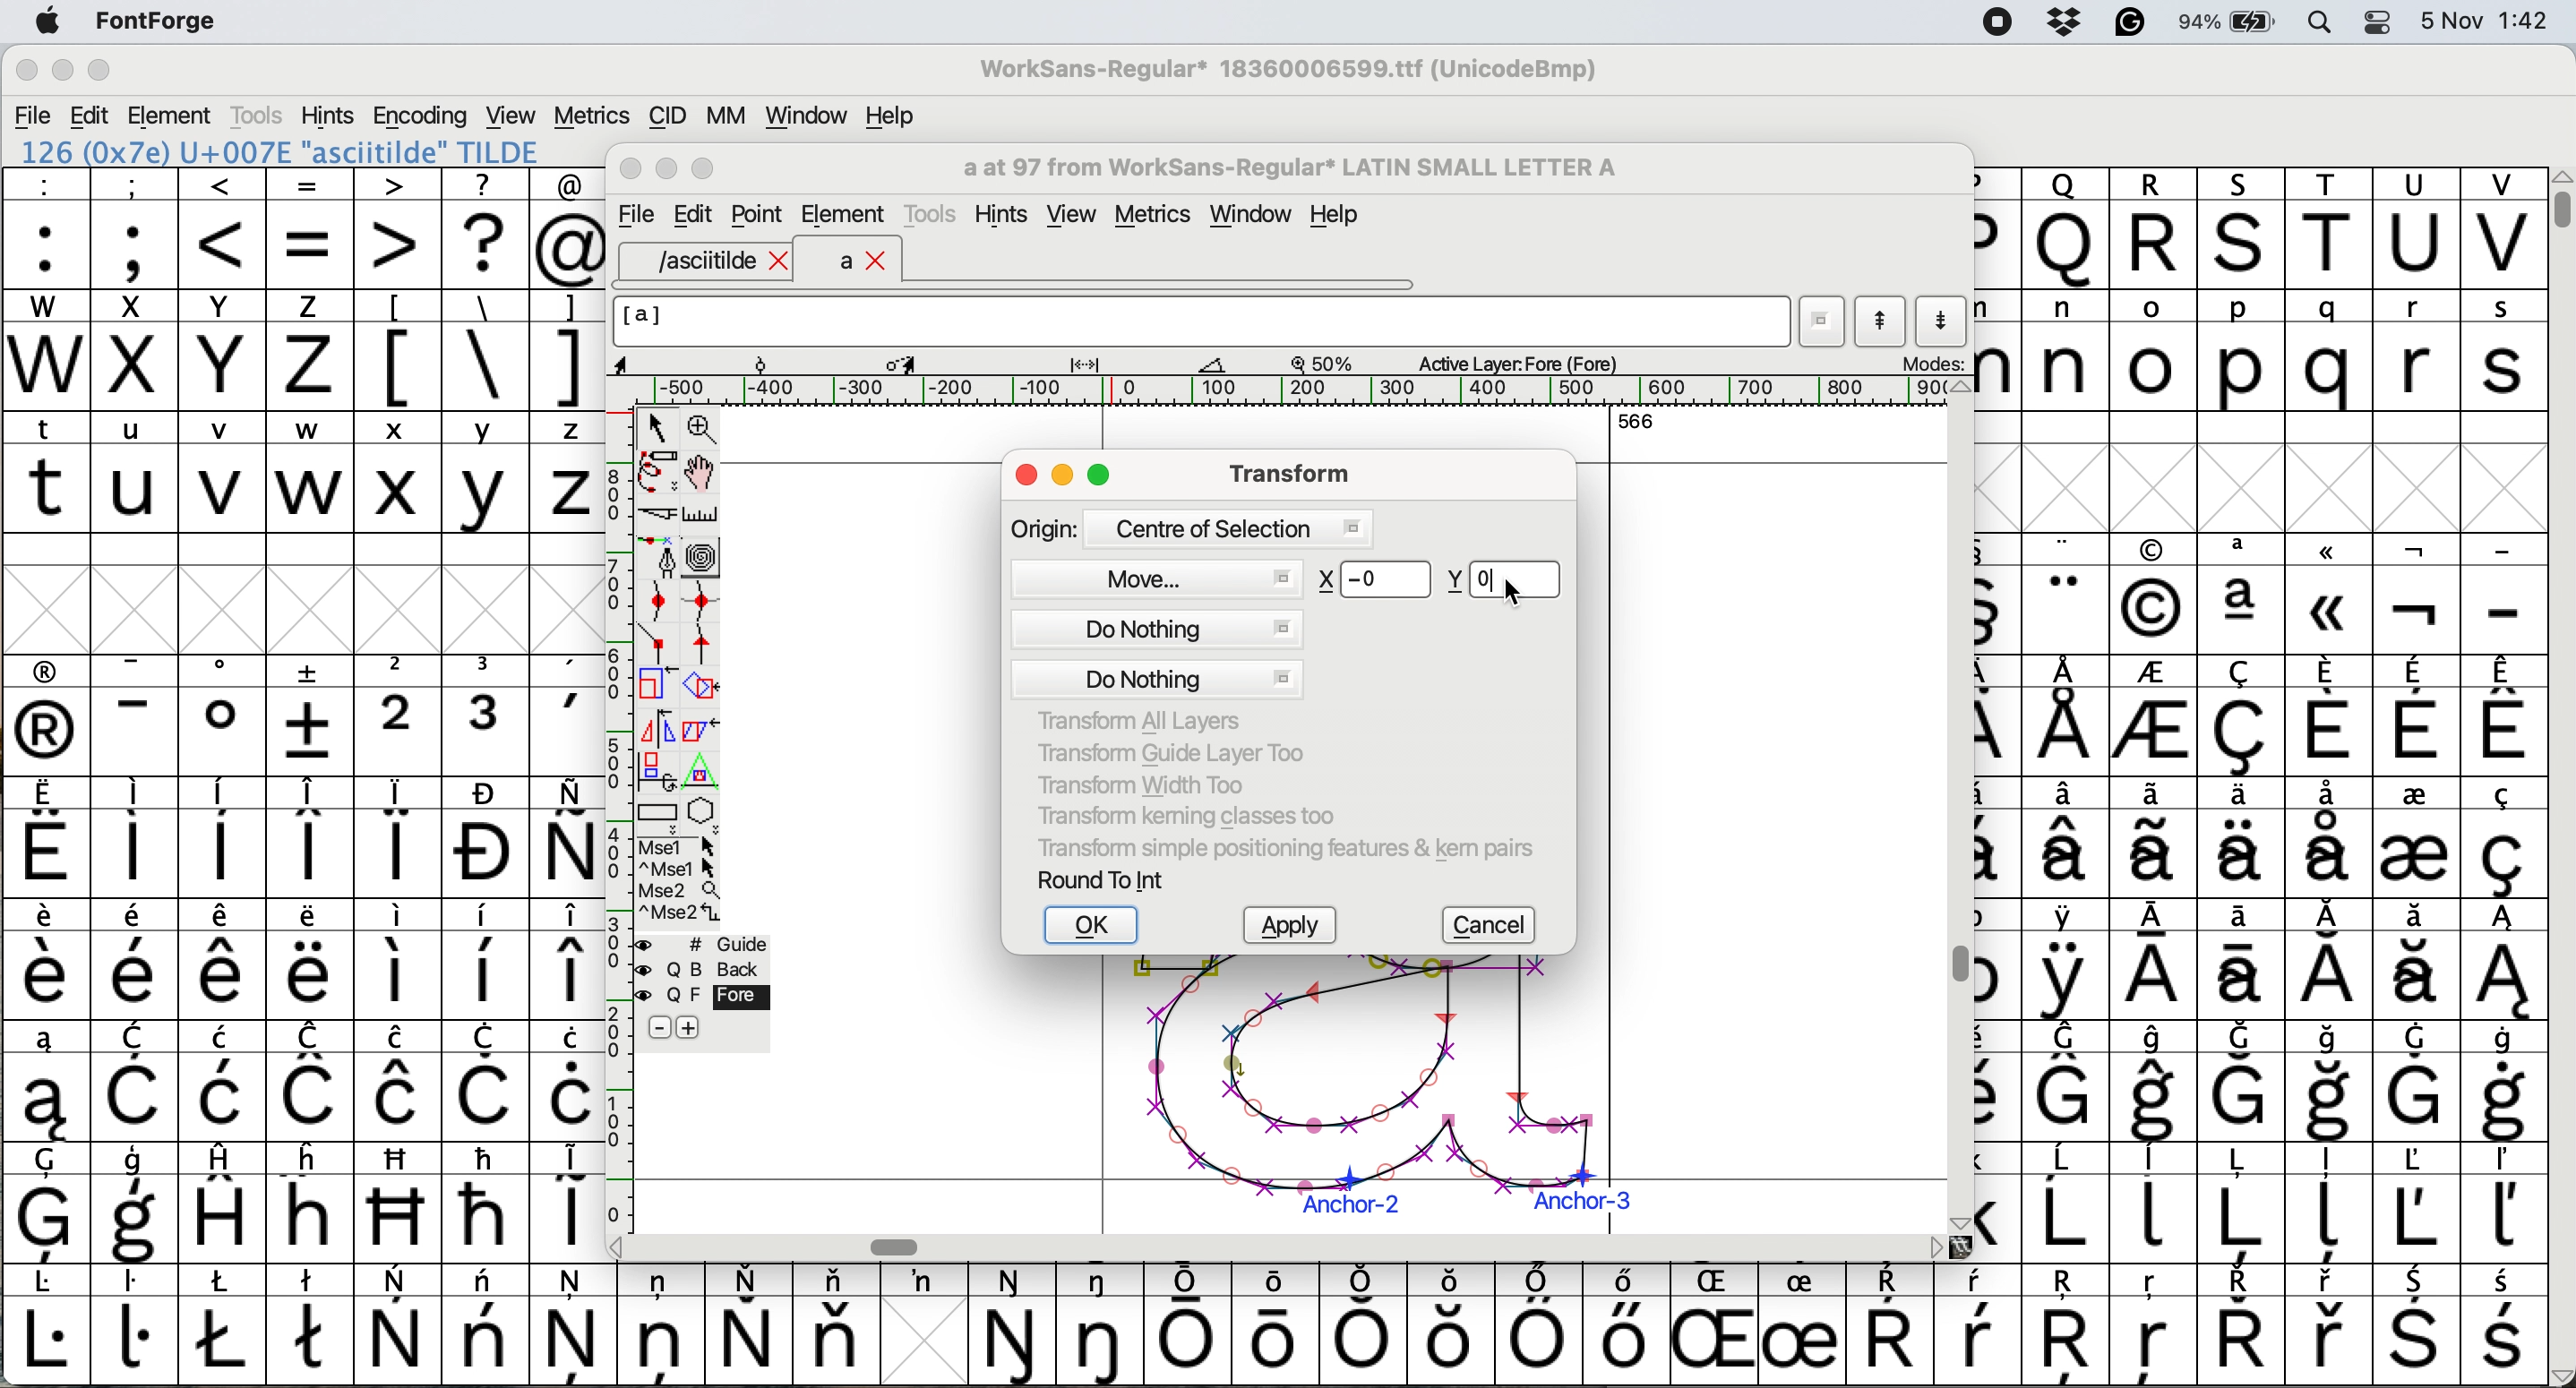  What do you see at coordinates (141, 1083) in the screenshot?
I see `symbol` at bounding box center [141, 1083].